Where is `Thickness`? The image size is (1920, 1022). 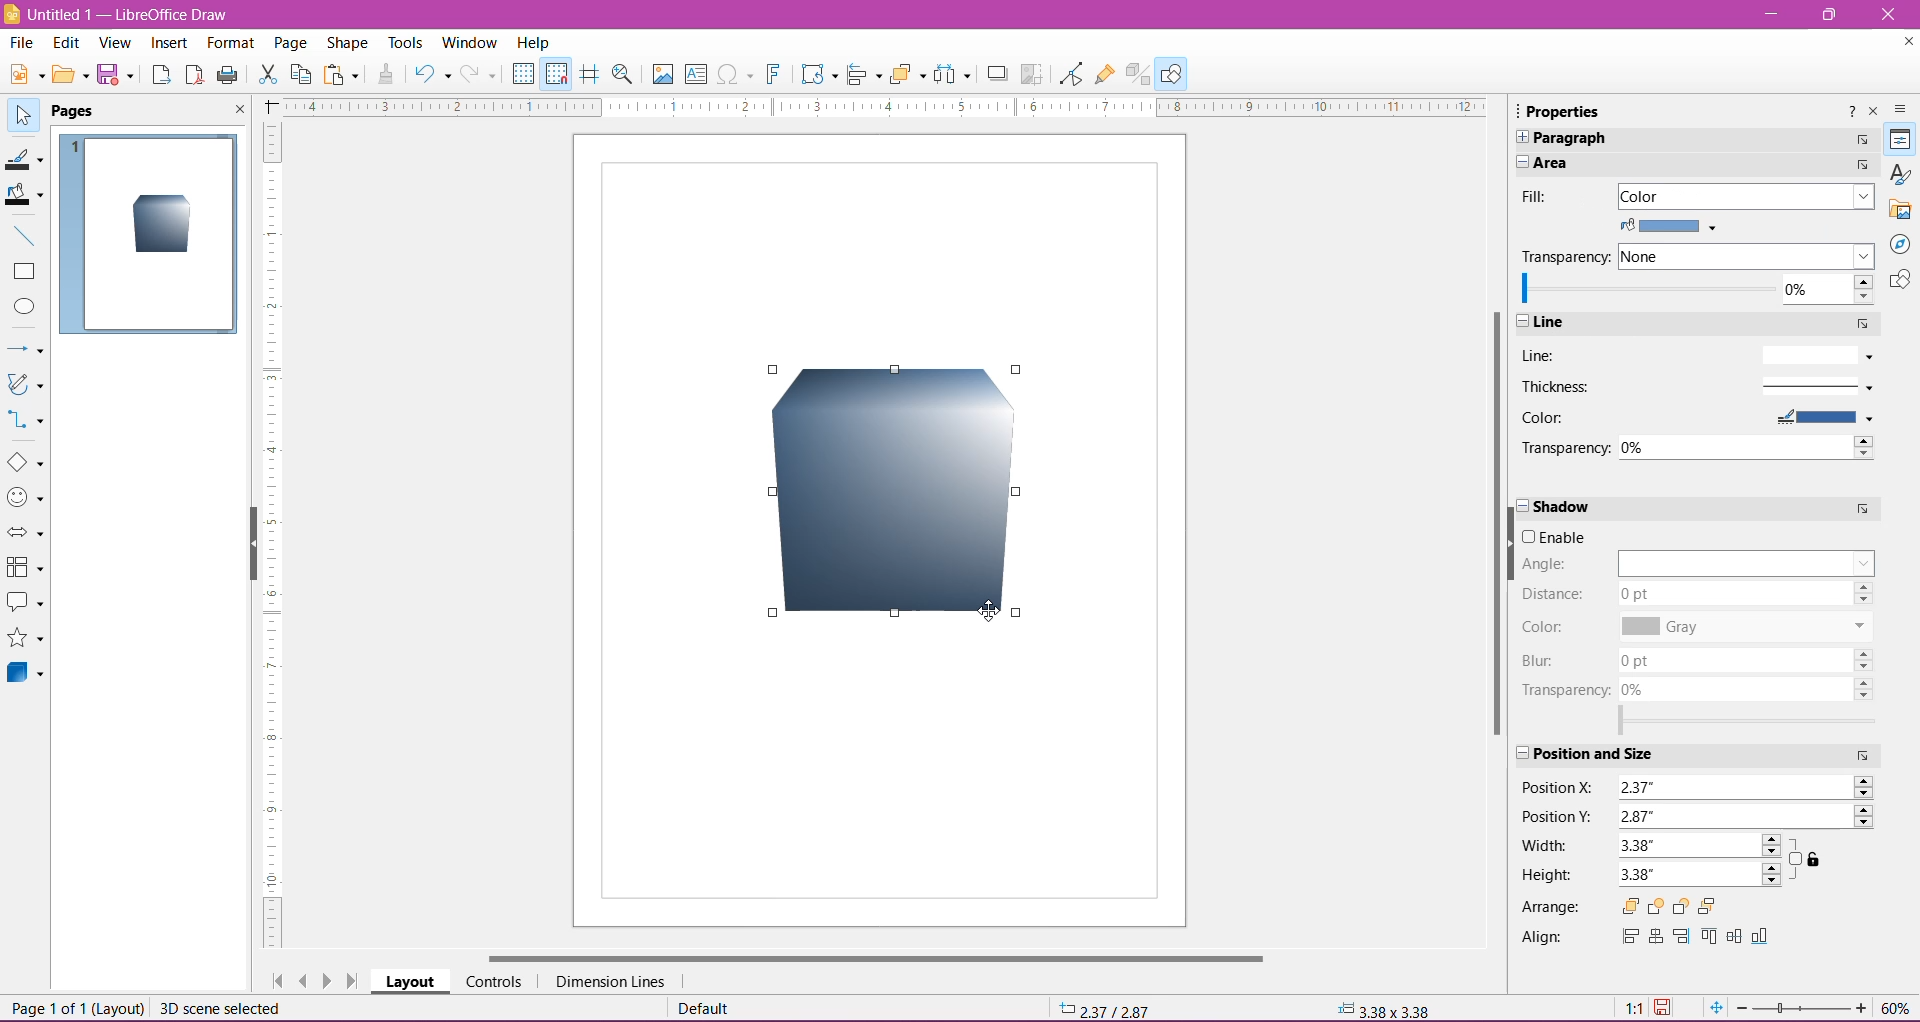
Thickness is located at coordinates (1573, 386).